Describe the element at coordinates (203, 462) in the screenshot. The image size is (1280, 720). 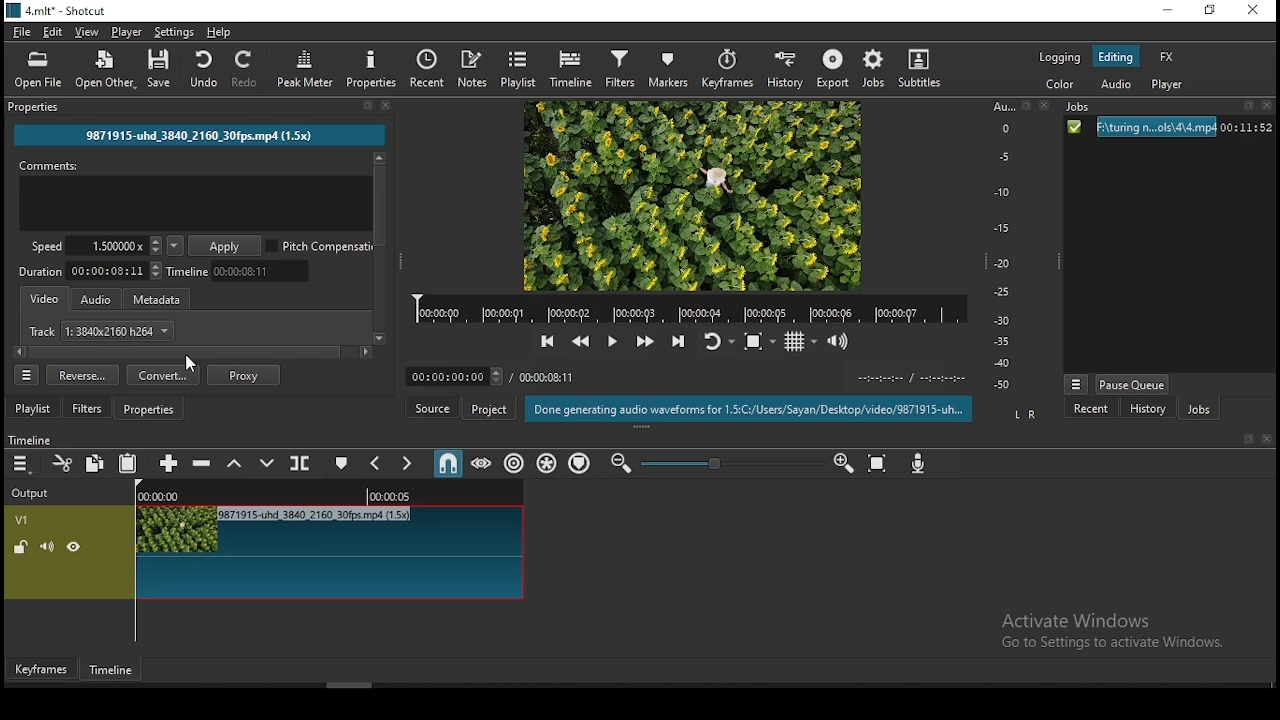
I see `ripple delete` at that location.